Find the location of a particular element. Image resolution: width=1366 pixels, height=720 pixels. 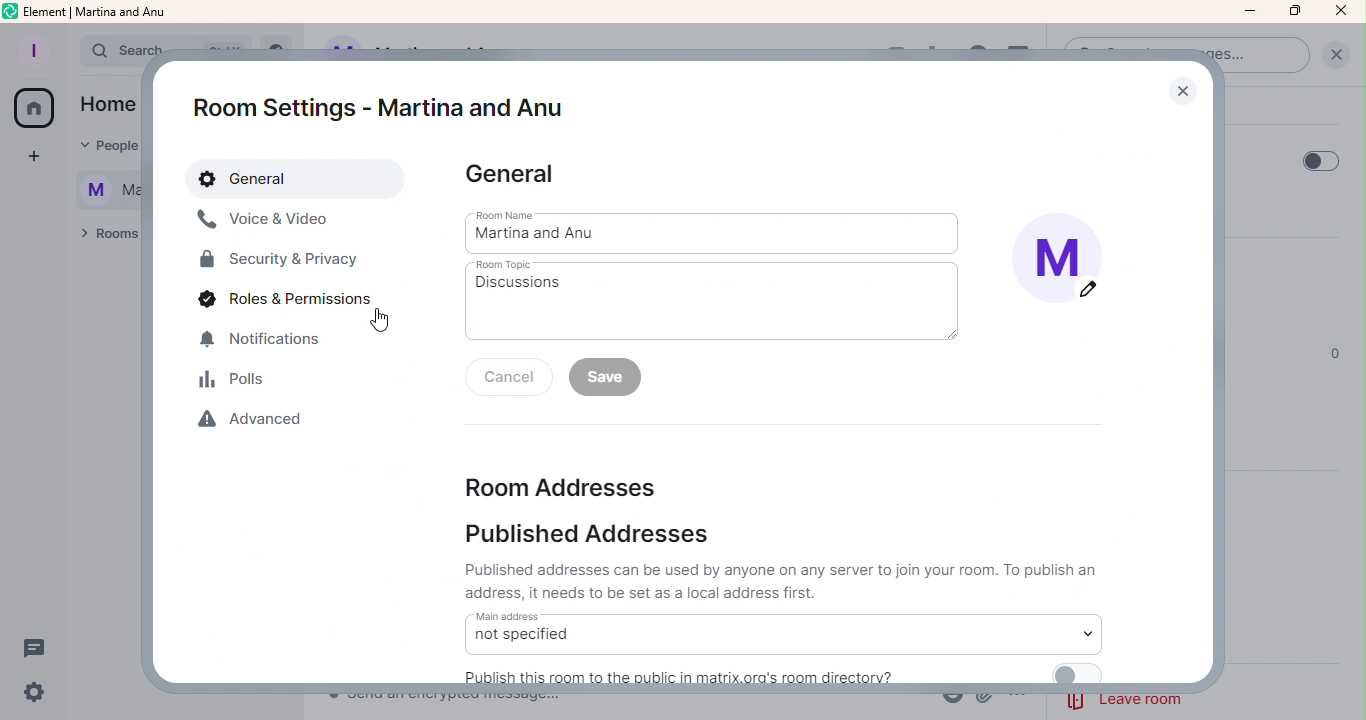

Main address is located at coordinates (788, 634).